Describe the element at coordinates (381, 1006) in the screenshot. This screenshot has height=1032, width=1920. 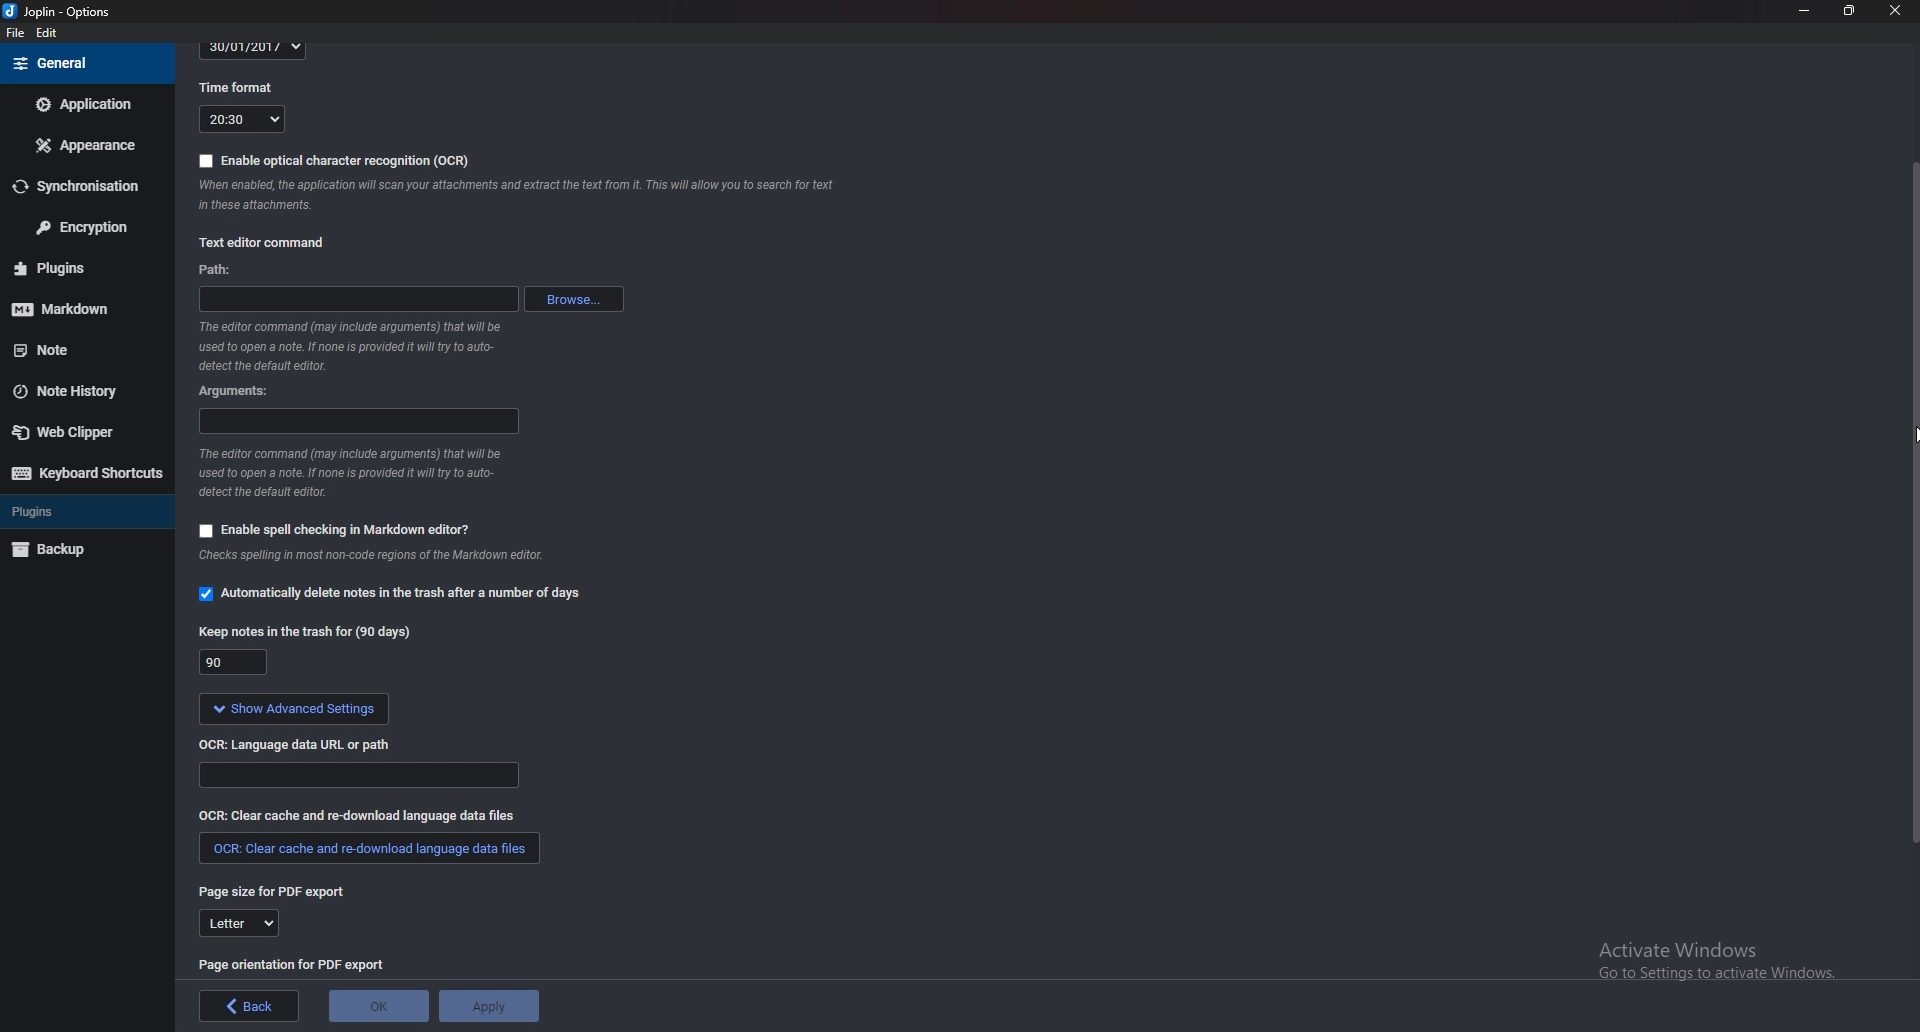
I see `ok` at that location.